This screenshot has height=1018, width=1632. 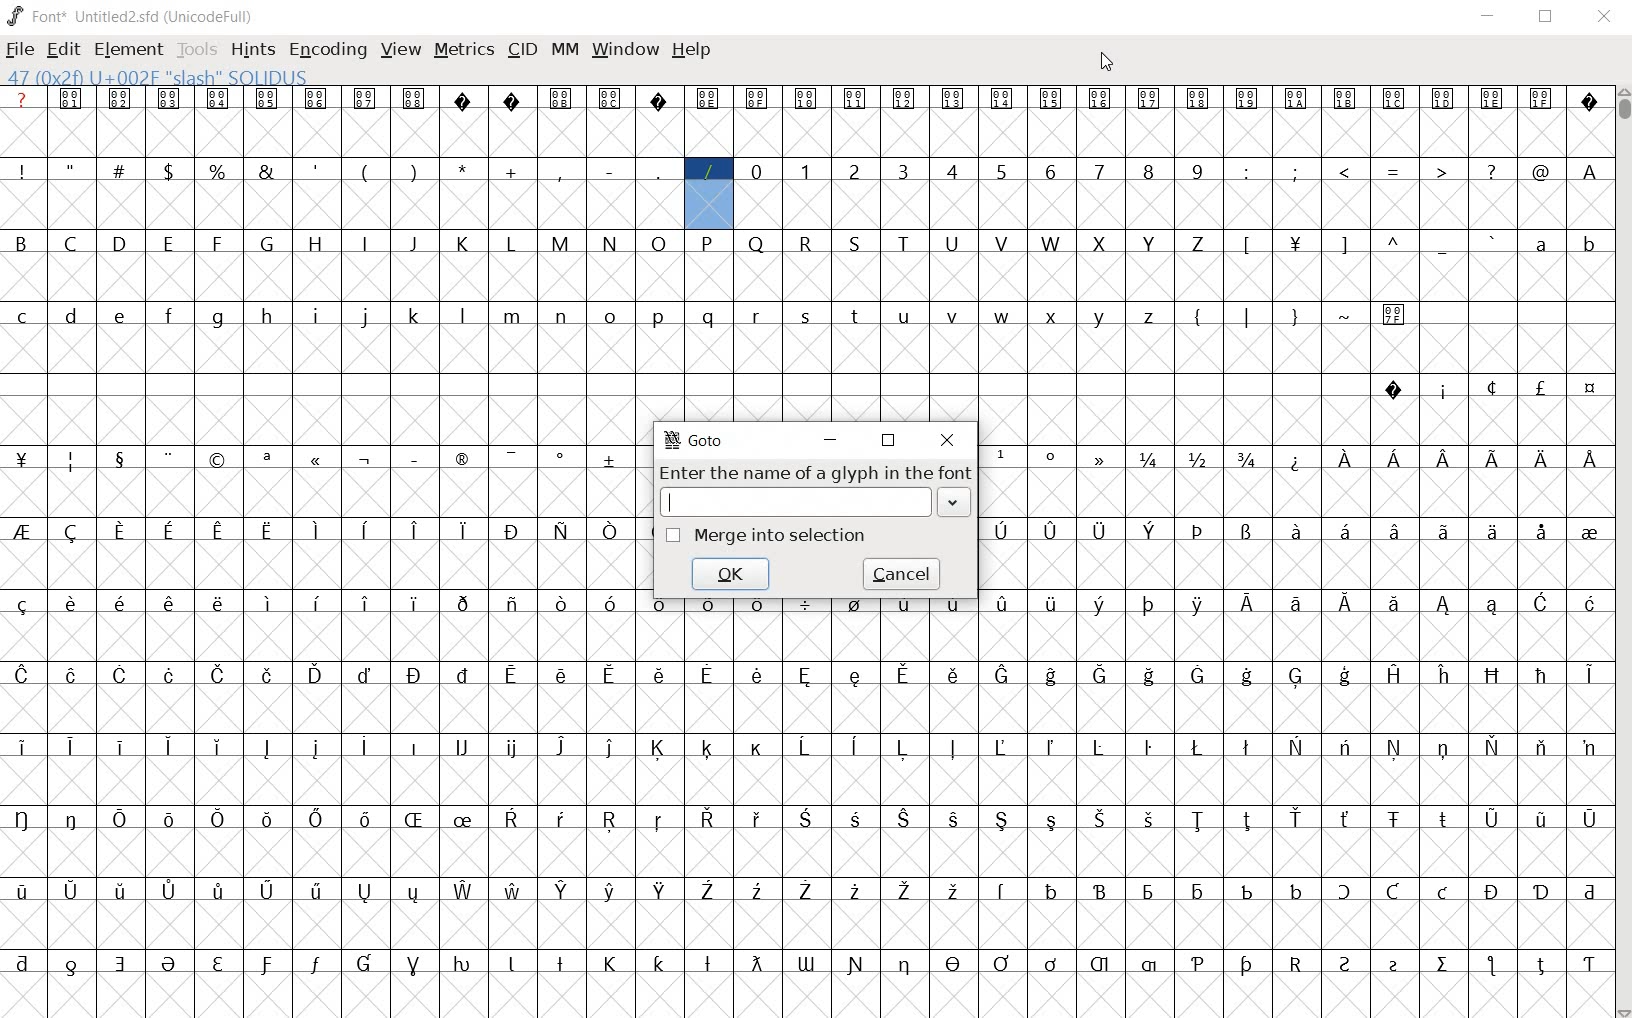 I want to click on glyph, so click(x=1197, y=675).